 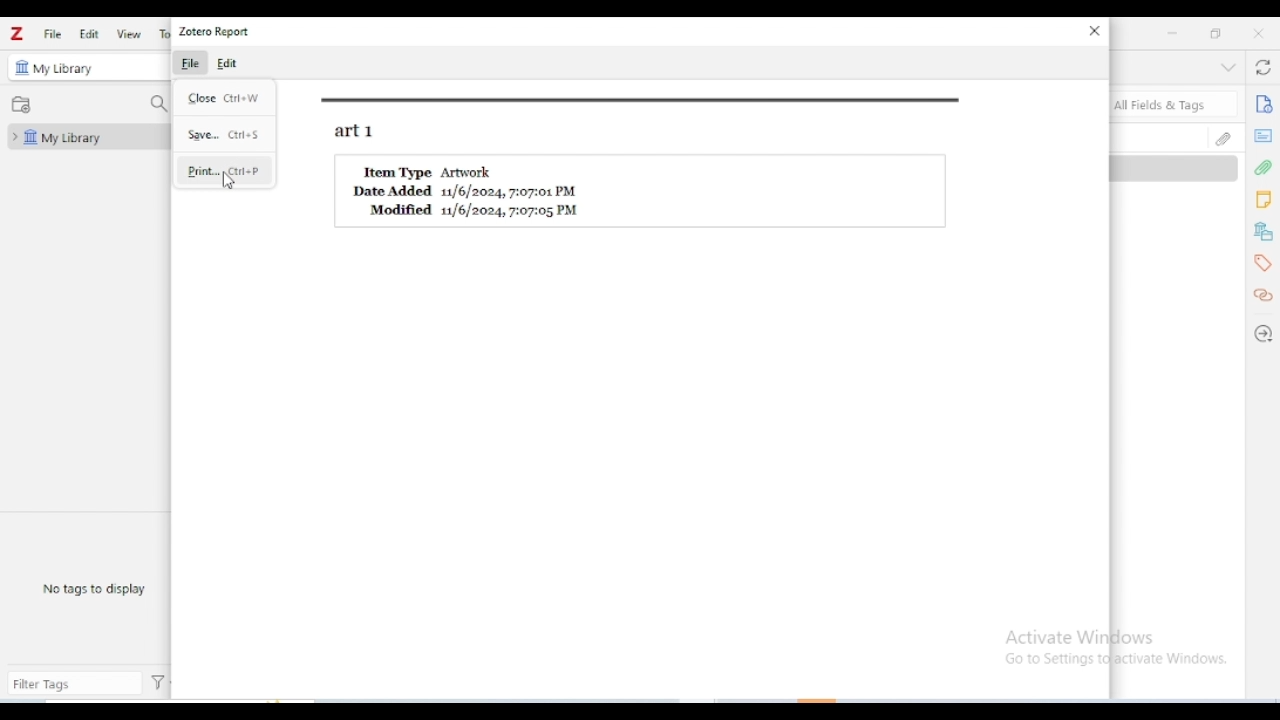 What do you see at coordinates (1095, 31) in the screenshot?
I see `close` at bounding box center [1095, 31].